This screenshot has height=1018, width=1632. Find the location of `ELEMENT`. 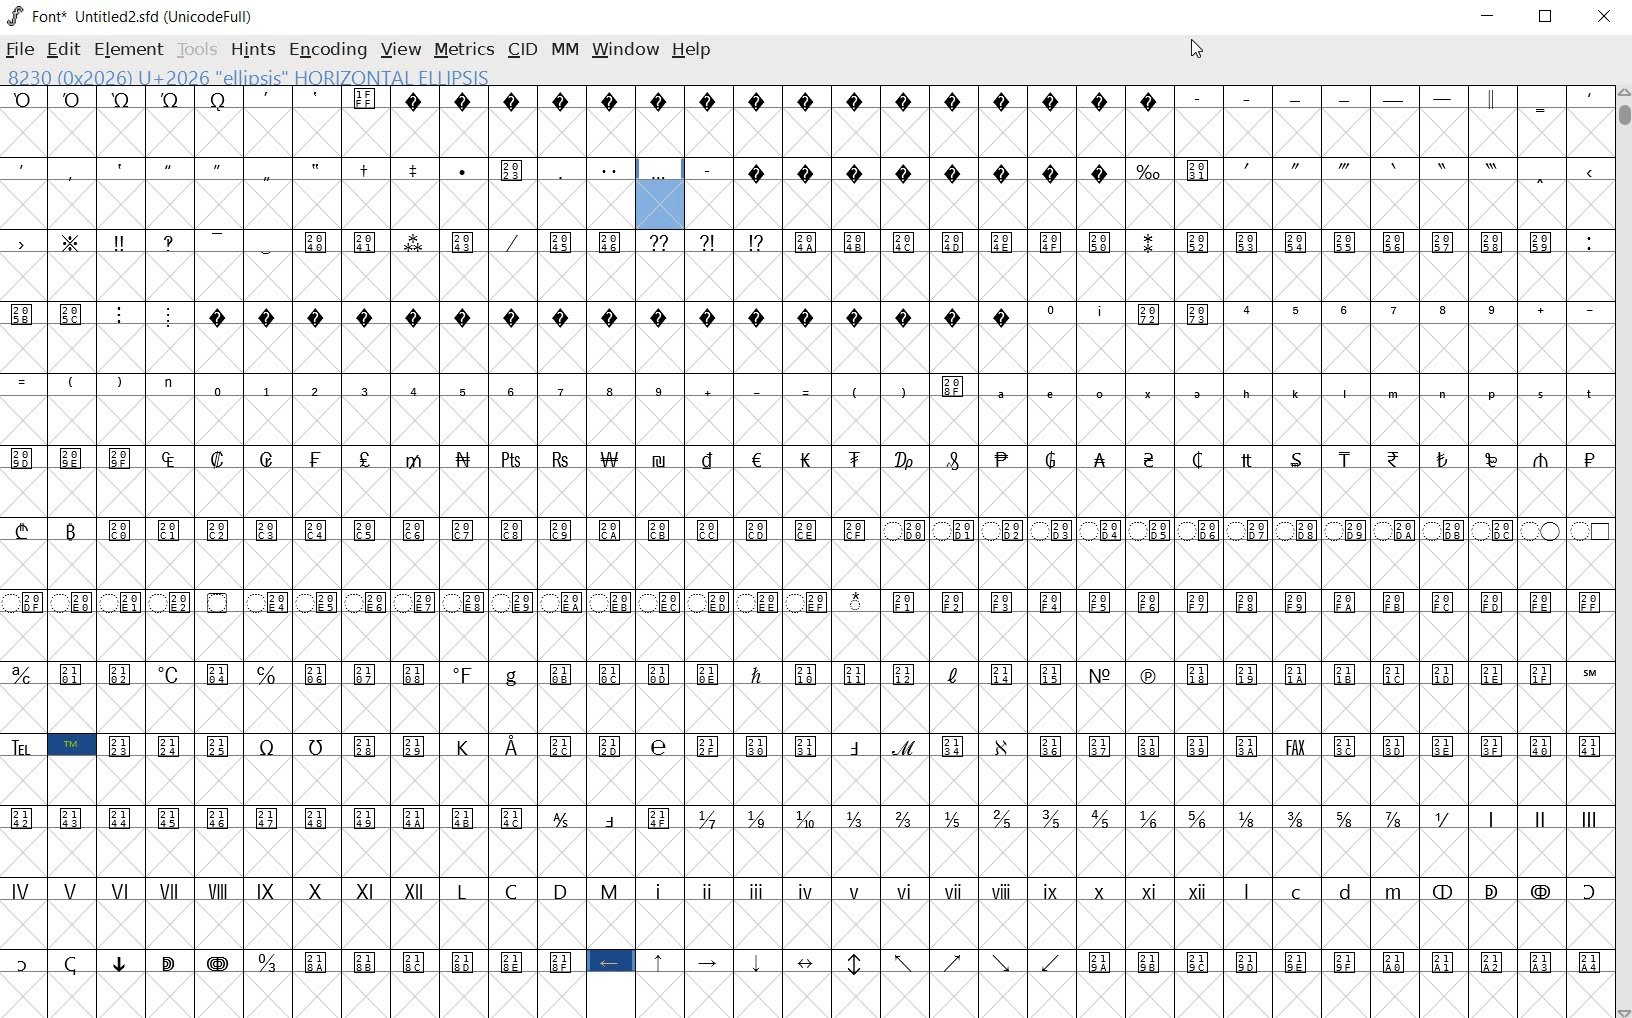

ELEMENT is located at coordinates (131, 49).